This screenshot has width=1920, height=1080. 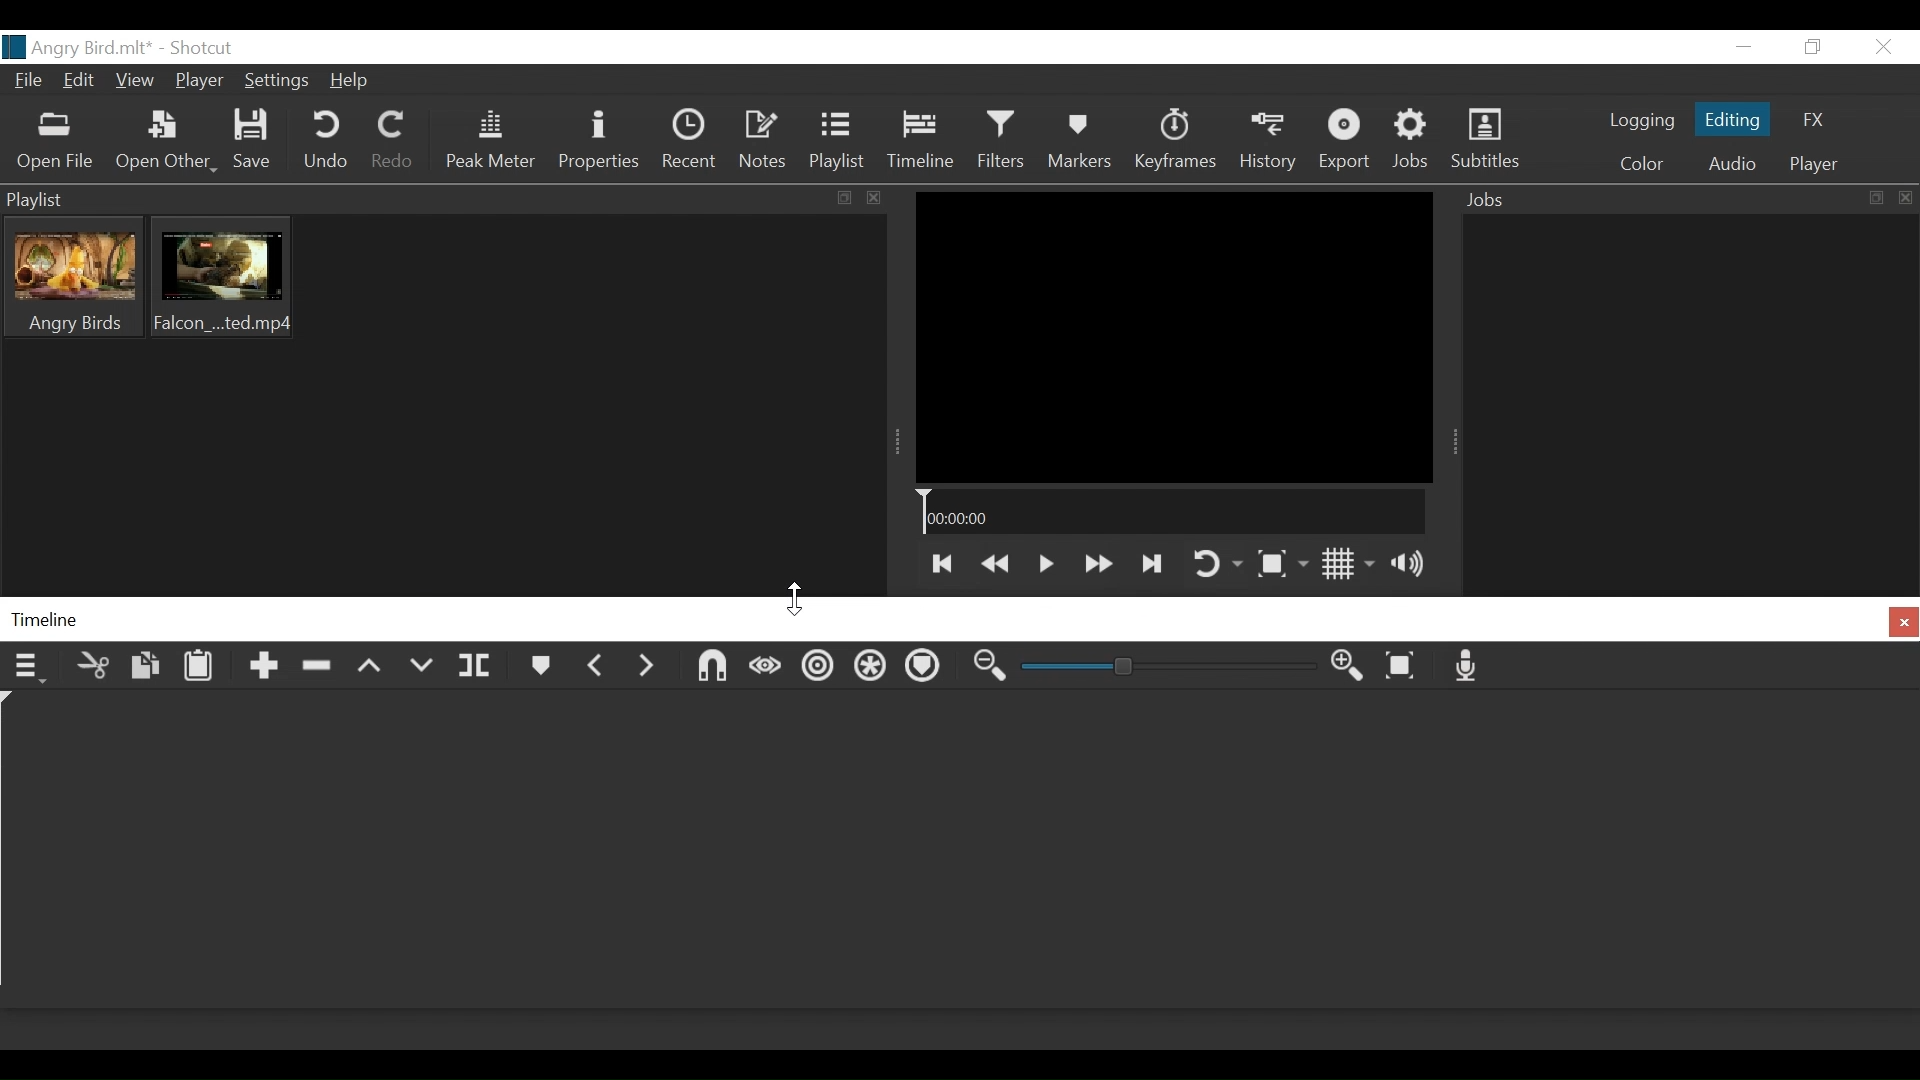 What do you see at coordinates (1171, 671) in the screenshot?
I see `Zoom Slider` at bounding box center [1171, 671].